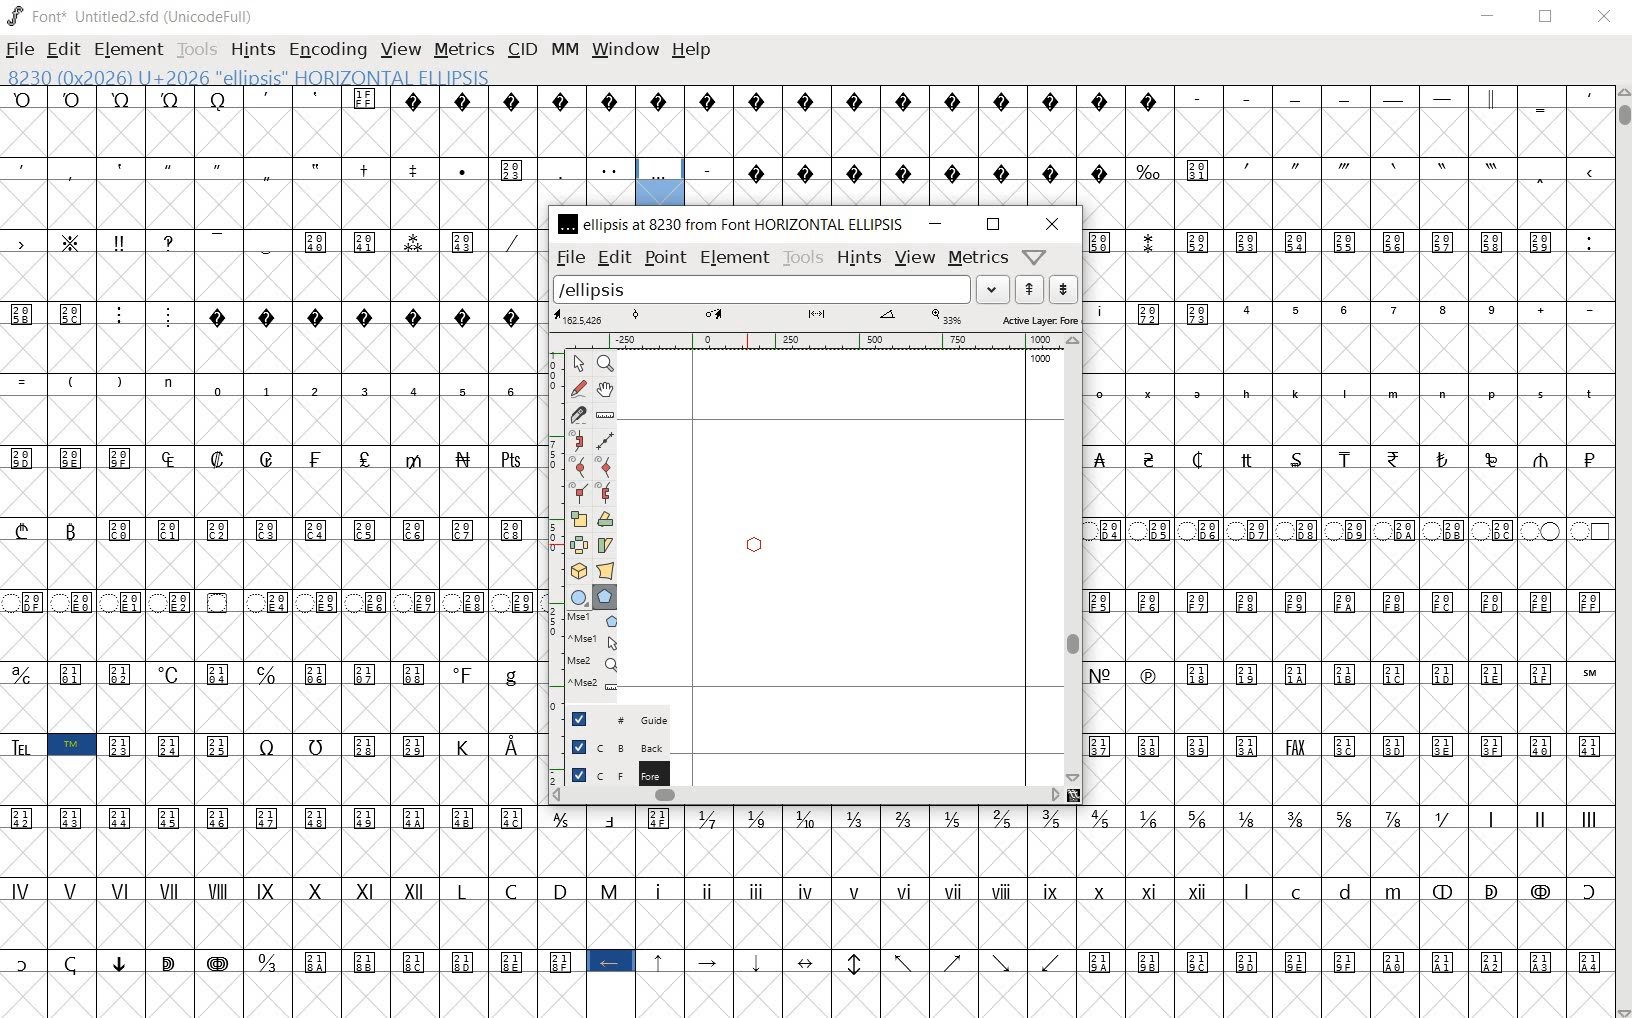 The width and height of the screenshot is (1632, 1018). I want to click on Rotate the selection, so click(605, 520).